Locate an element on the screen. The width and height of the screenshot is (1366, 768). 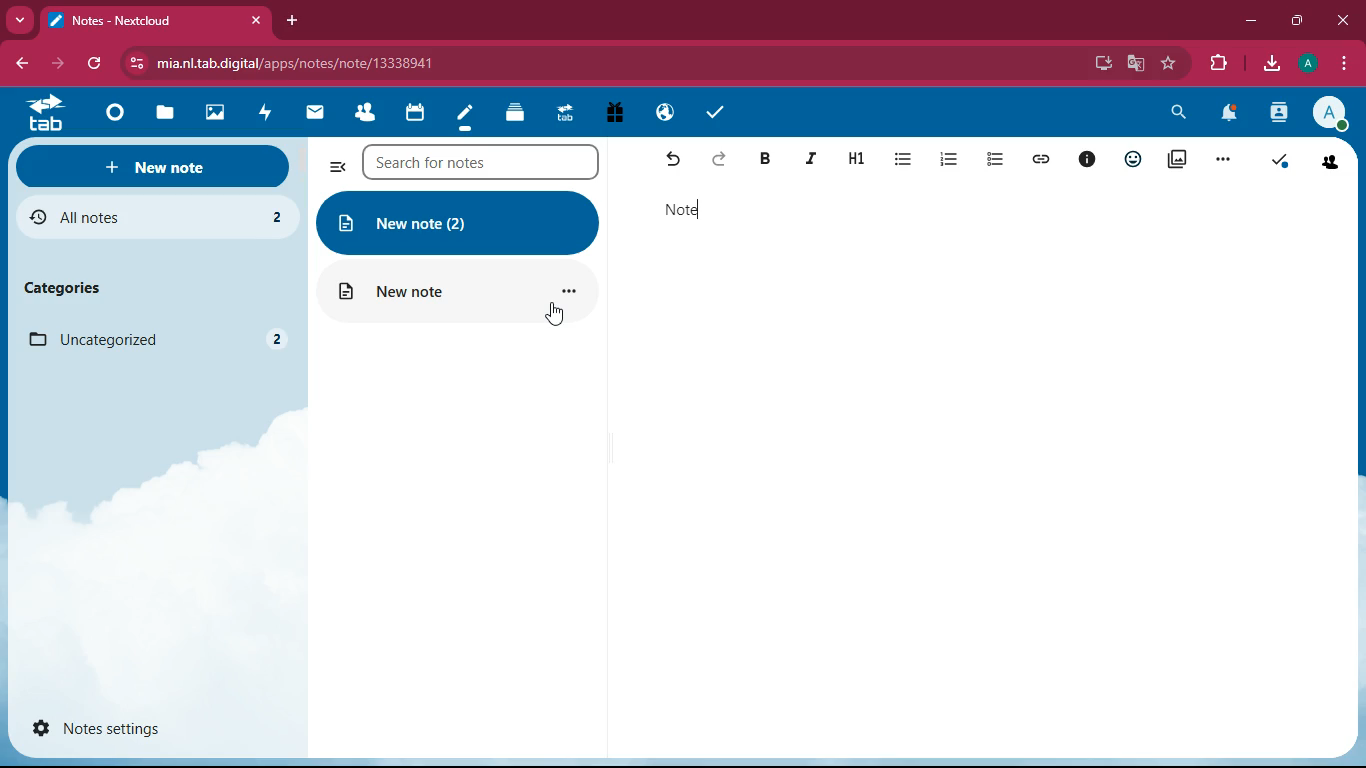
fast is located at coordinates (264, 112).